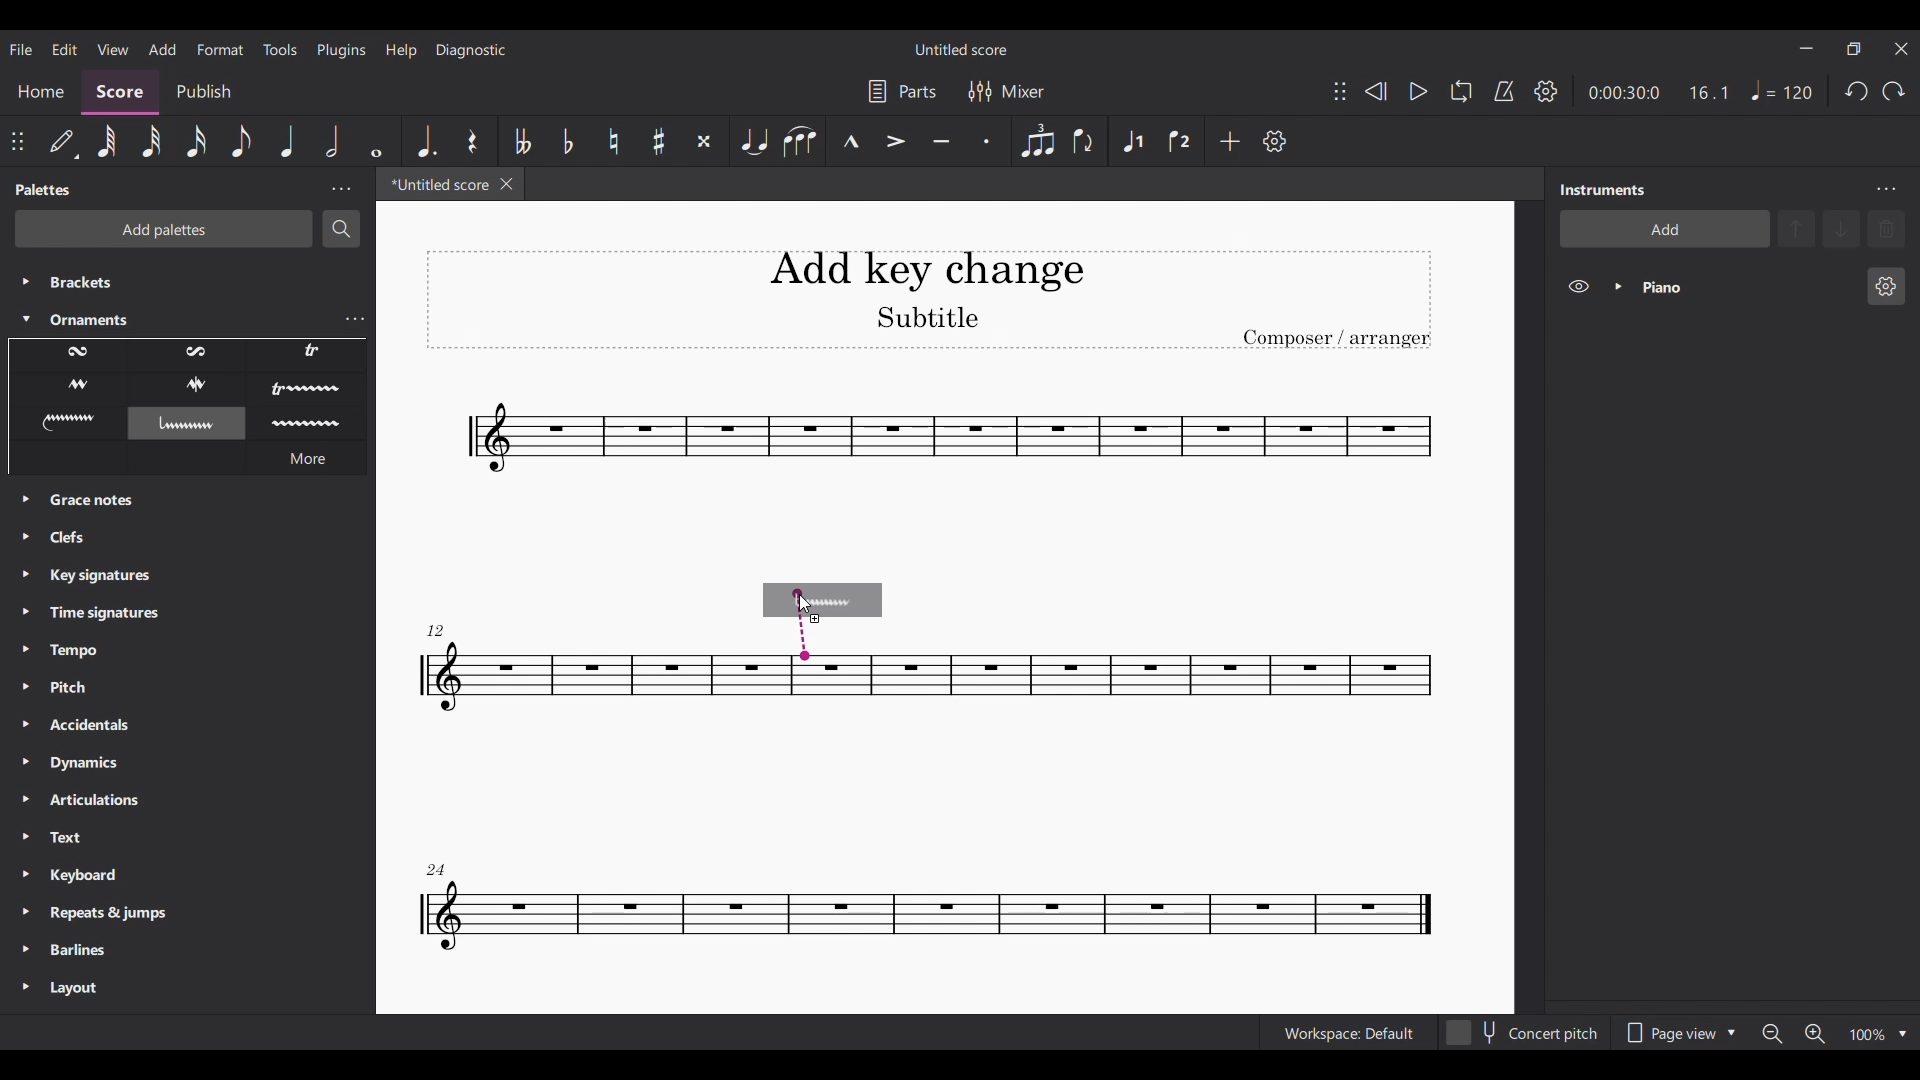 This screenshot has height=1080, width=1920. What do you see at coordinates (187, 390) in the screenshot?
I see `Ornament options` at bounding box center [187, 390].